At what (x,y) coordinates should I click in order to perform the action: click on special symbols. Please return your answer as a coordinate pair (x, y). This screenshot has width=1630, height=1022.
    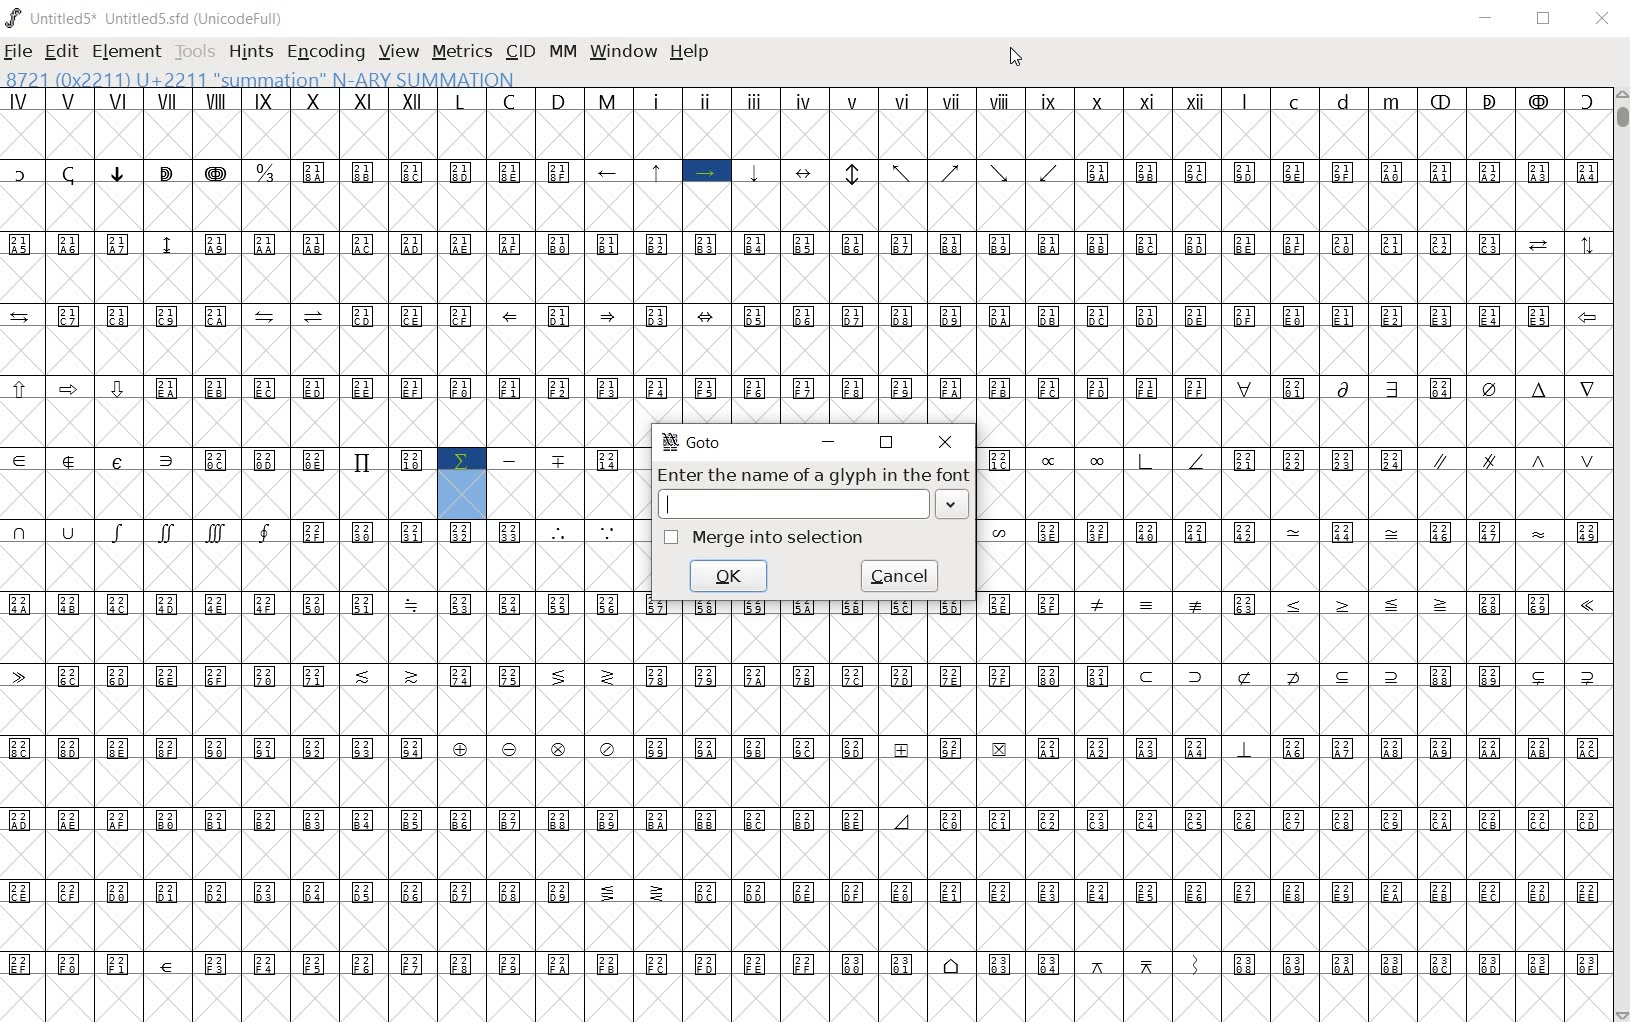
    Looking at the image, I should click on (1292, 532).